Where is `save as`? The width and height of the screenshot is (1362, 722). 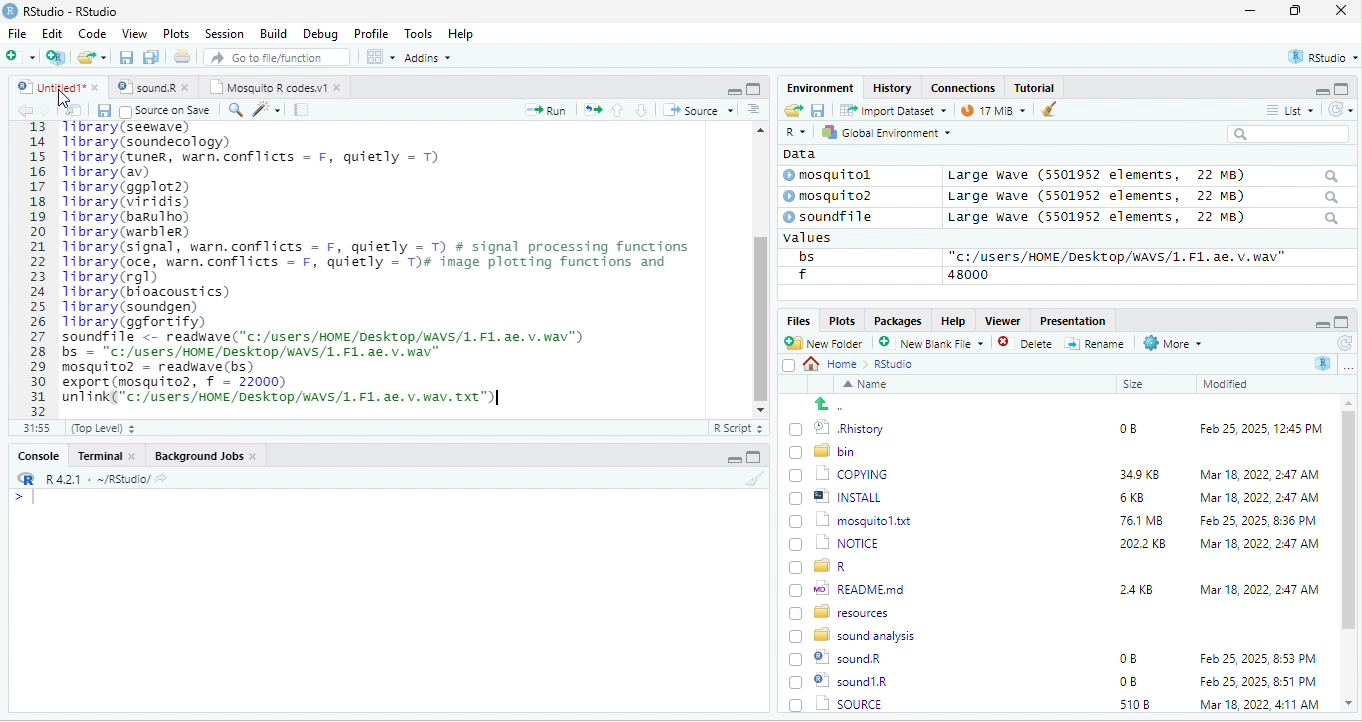
save as is located at coordinates (153, 58).